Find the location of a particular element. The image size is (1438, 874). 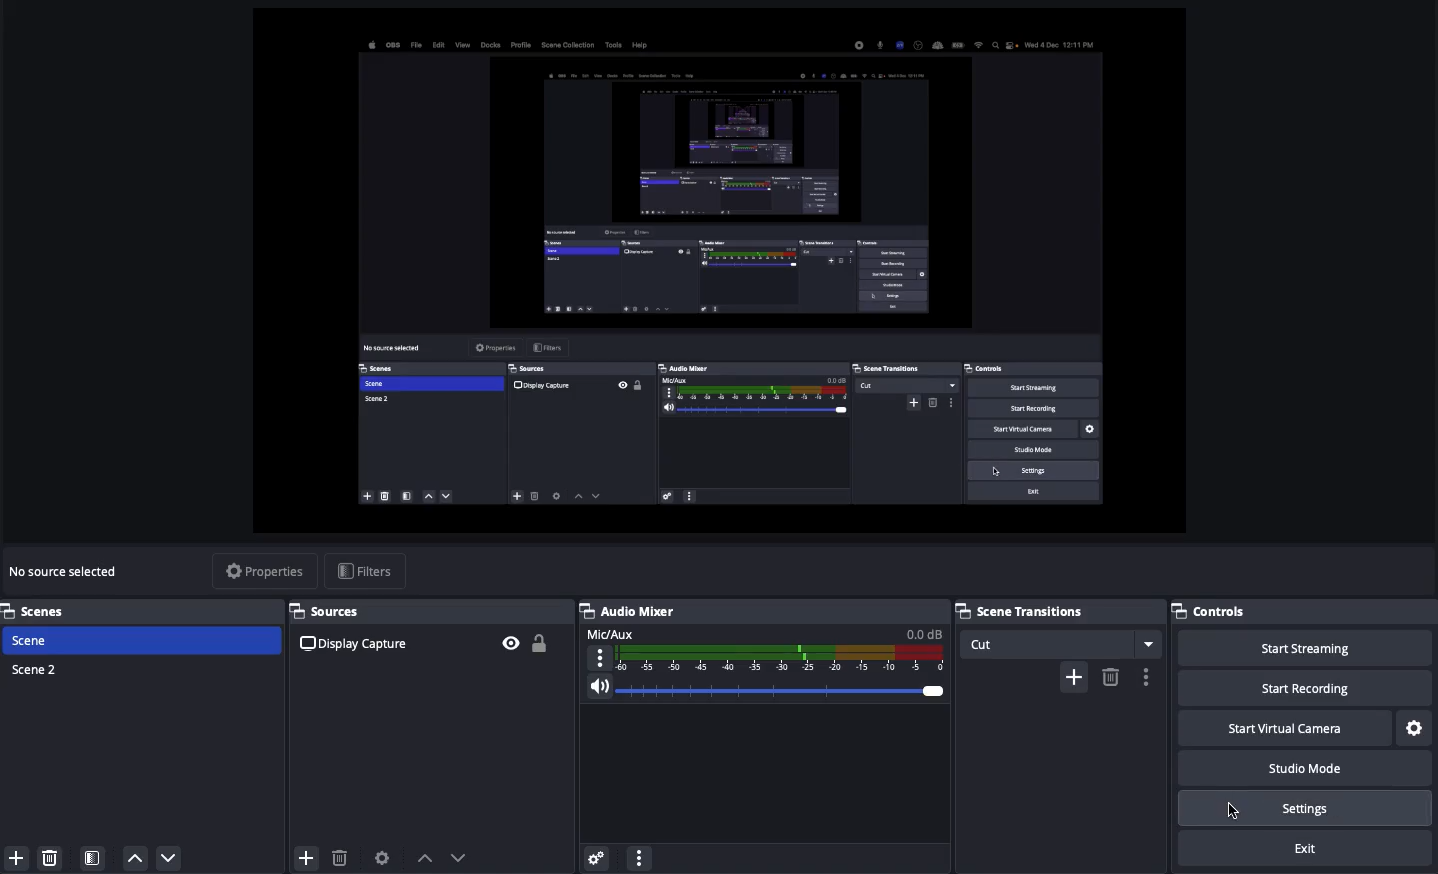

Volume is located at coordinates (775, 687).